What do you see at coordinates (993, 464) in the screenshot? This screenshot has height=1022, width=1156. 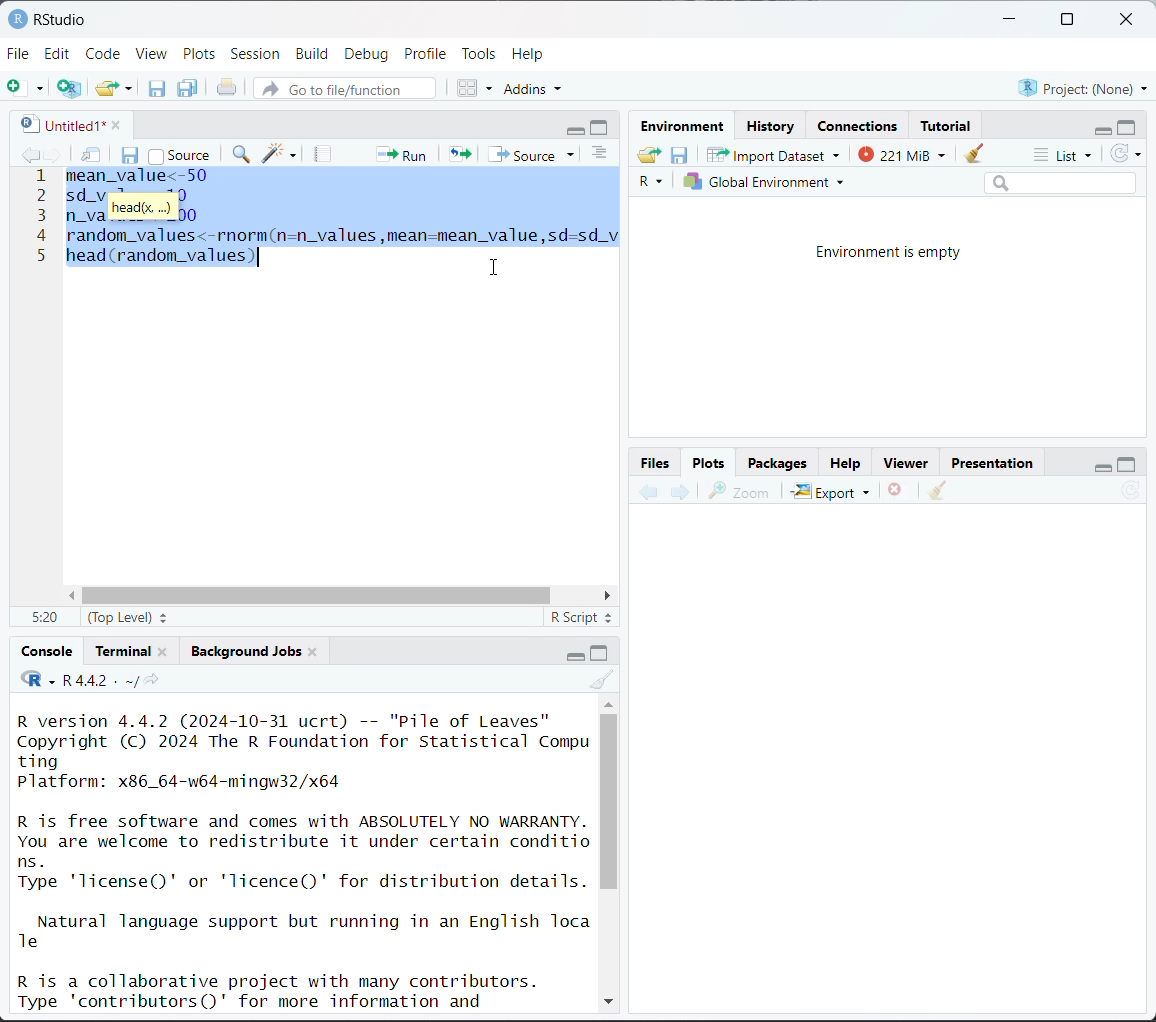 I see `Presentation` at bounding box center [993, 464].